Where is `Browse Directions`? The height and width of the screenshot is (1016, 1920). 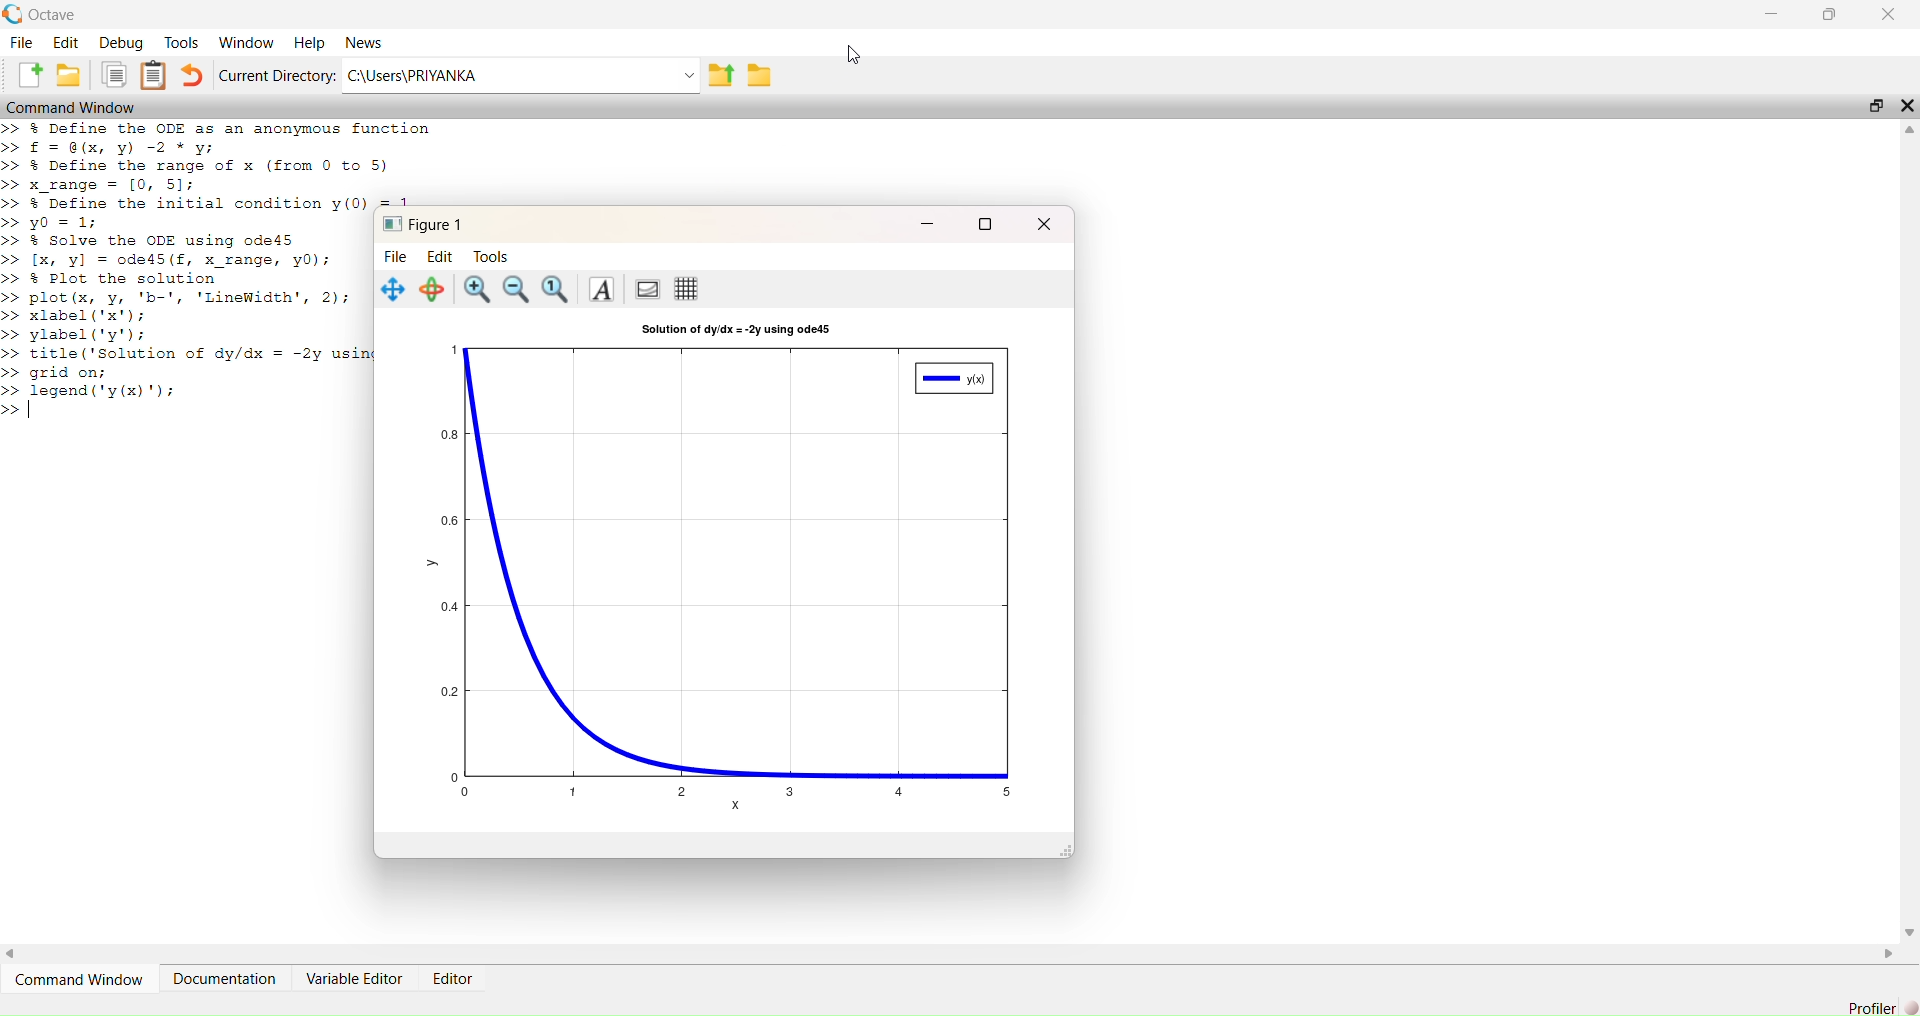
Browse Directions is located at coordinates (760, 75).